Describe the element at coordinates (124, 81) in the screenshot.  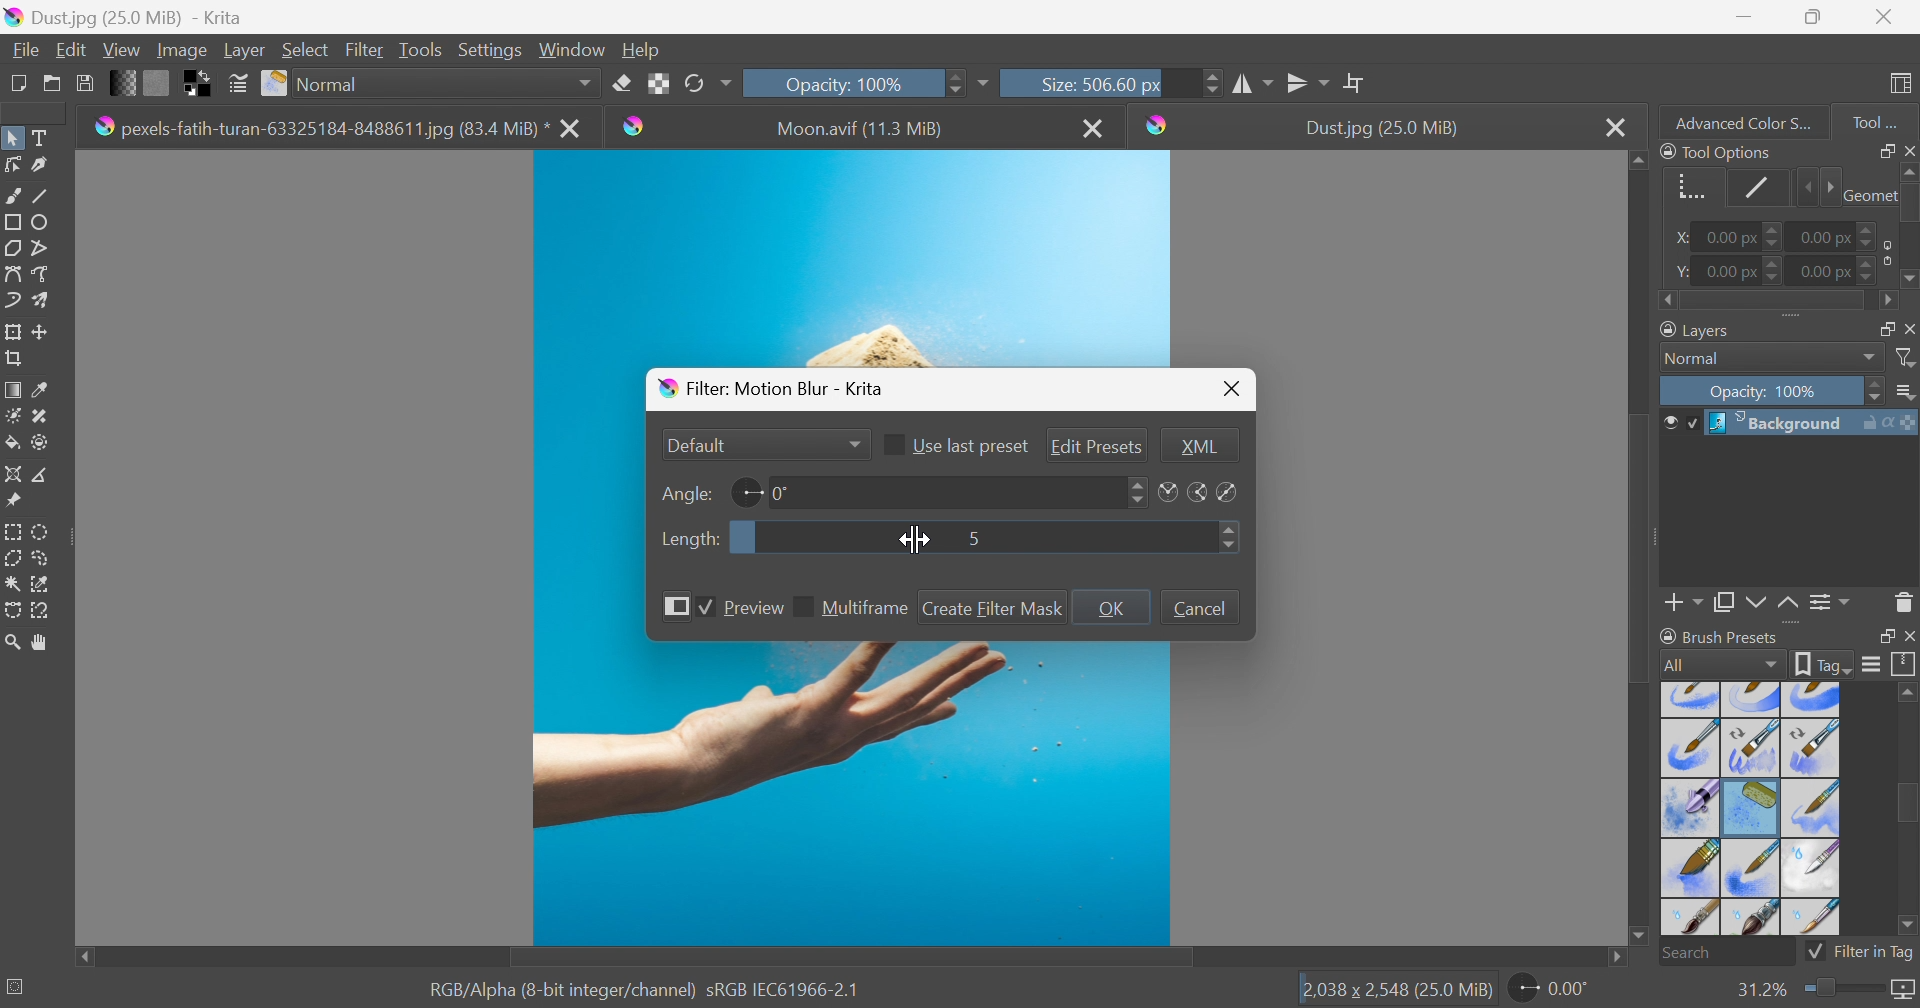
I see `Fill gradients` at that location.